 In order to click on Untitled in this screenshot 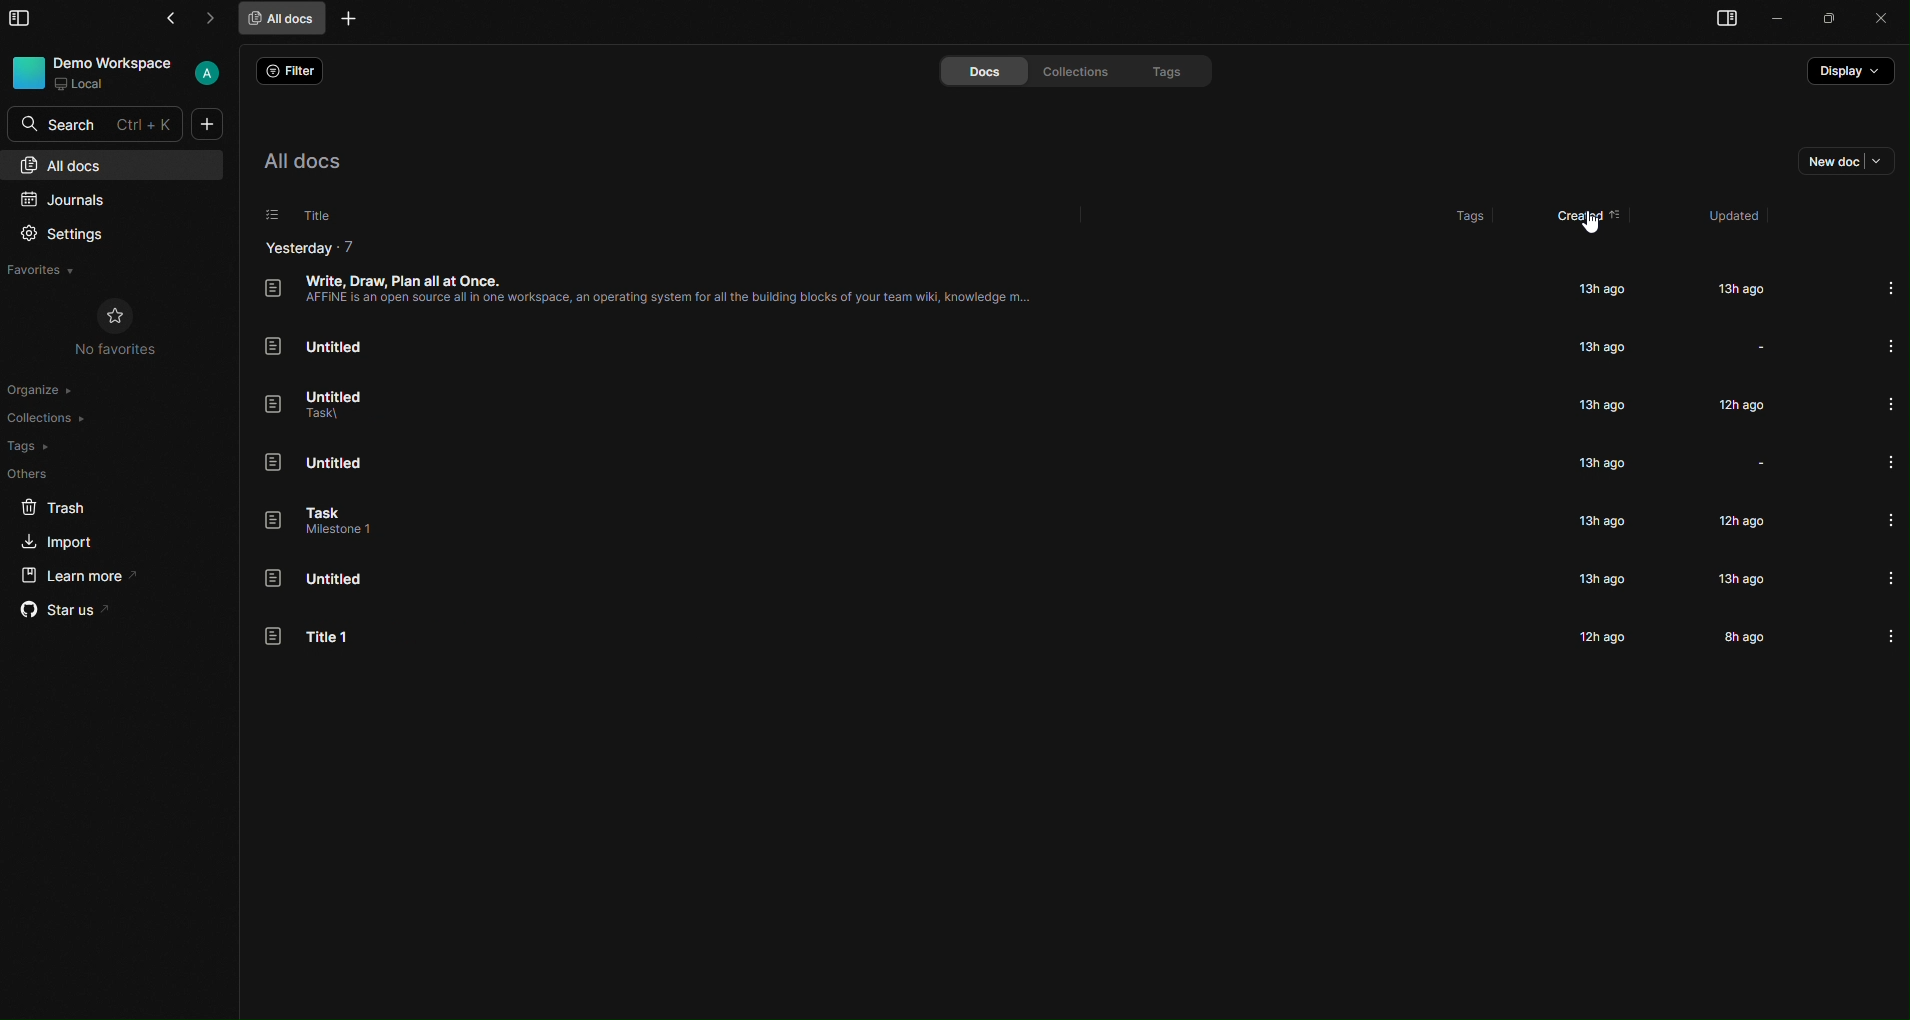, I will do `click(319, 462)`.